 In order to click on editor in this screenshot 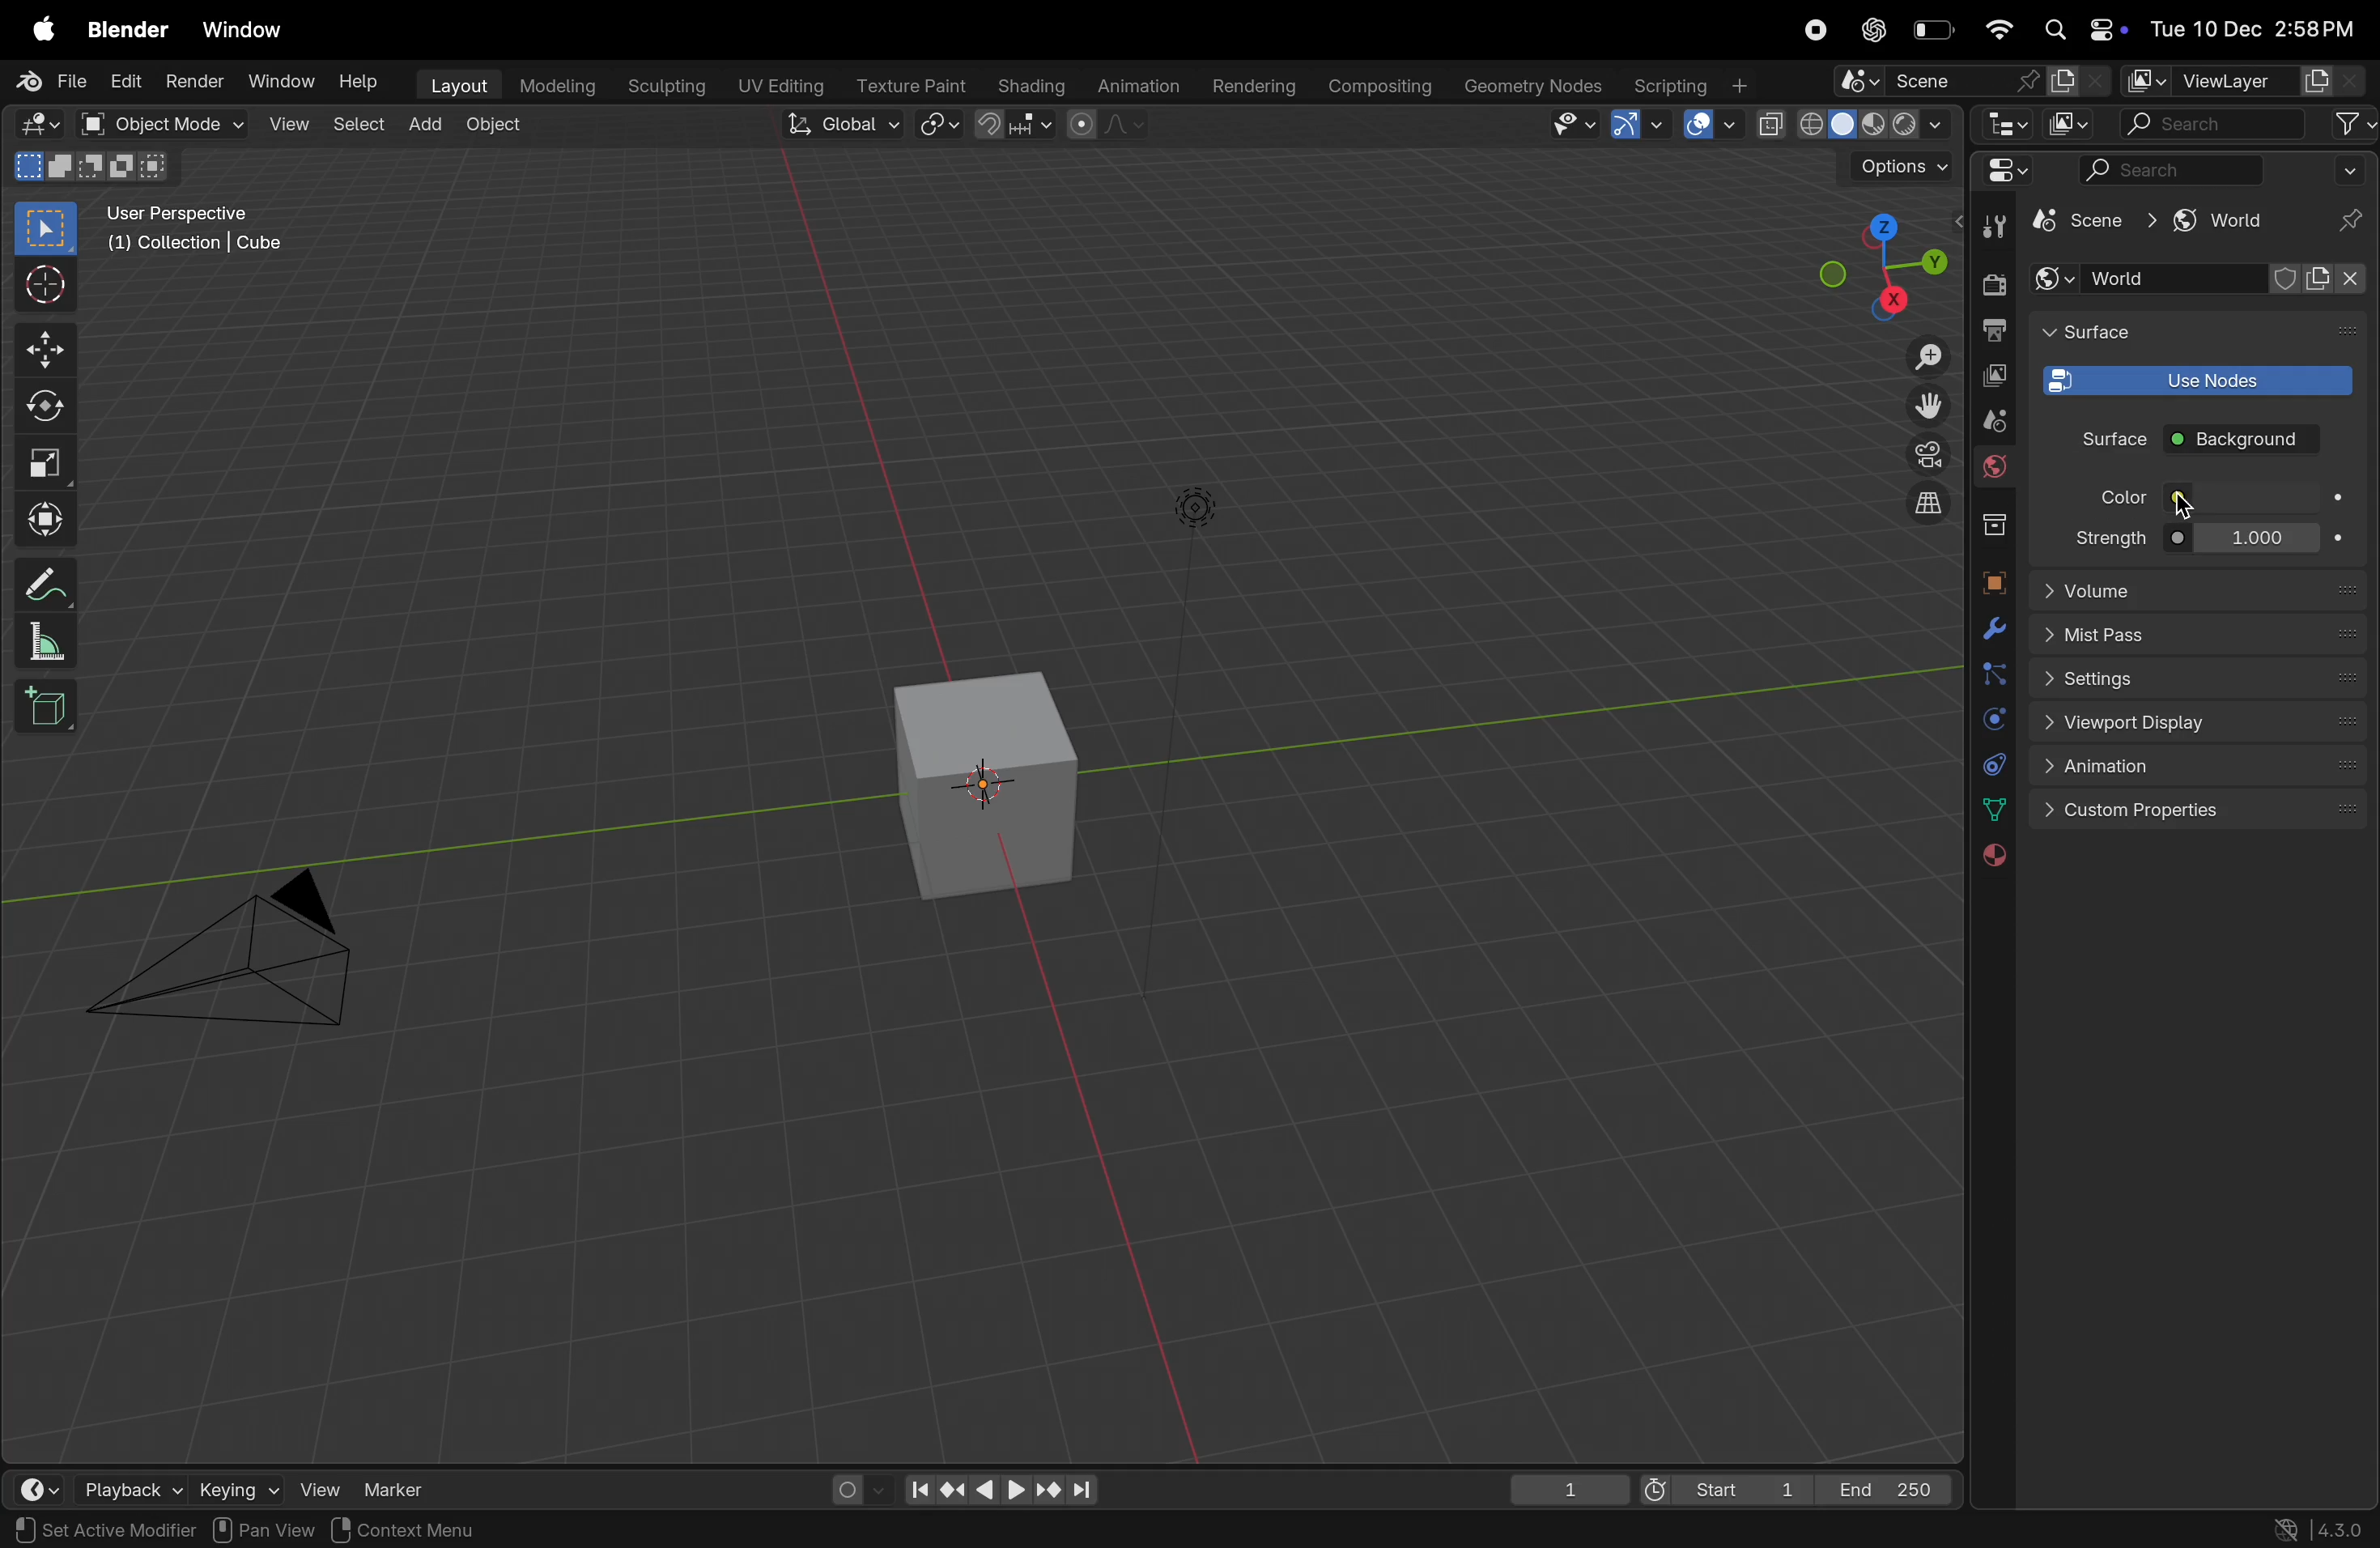, I will do `click(2006, 127)`.